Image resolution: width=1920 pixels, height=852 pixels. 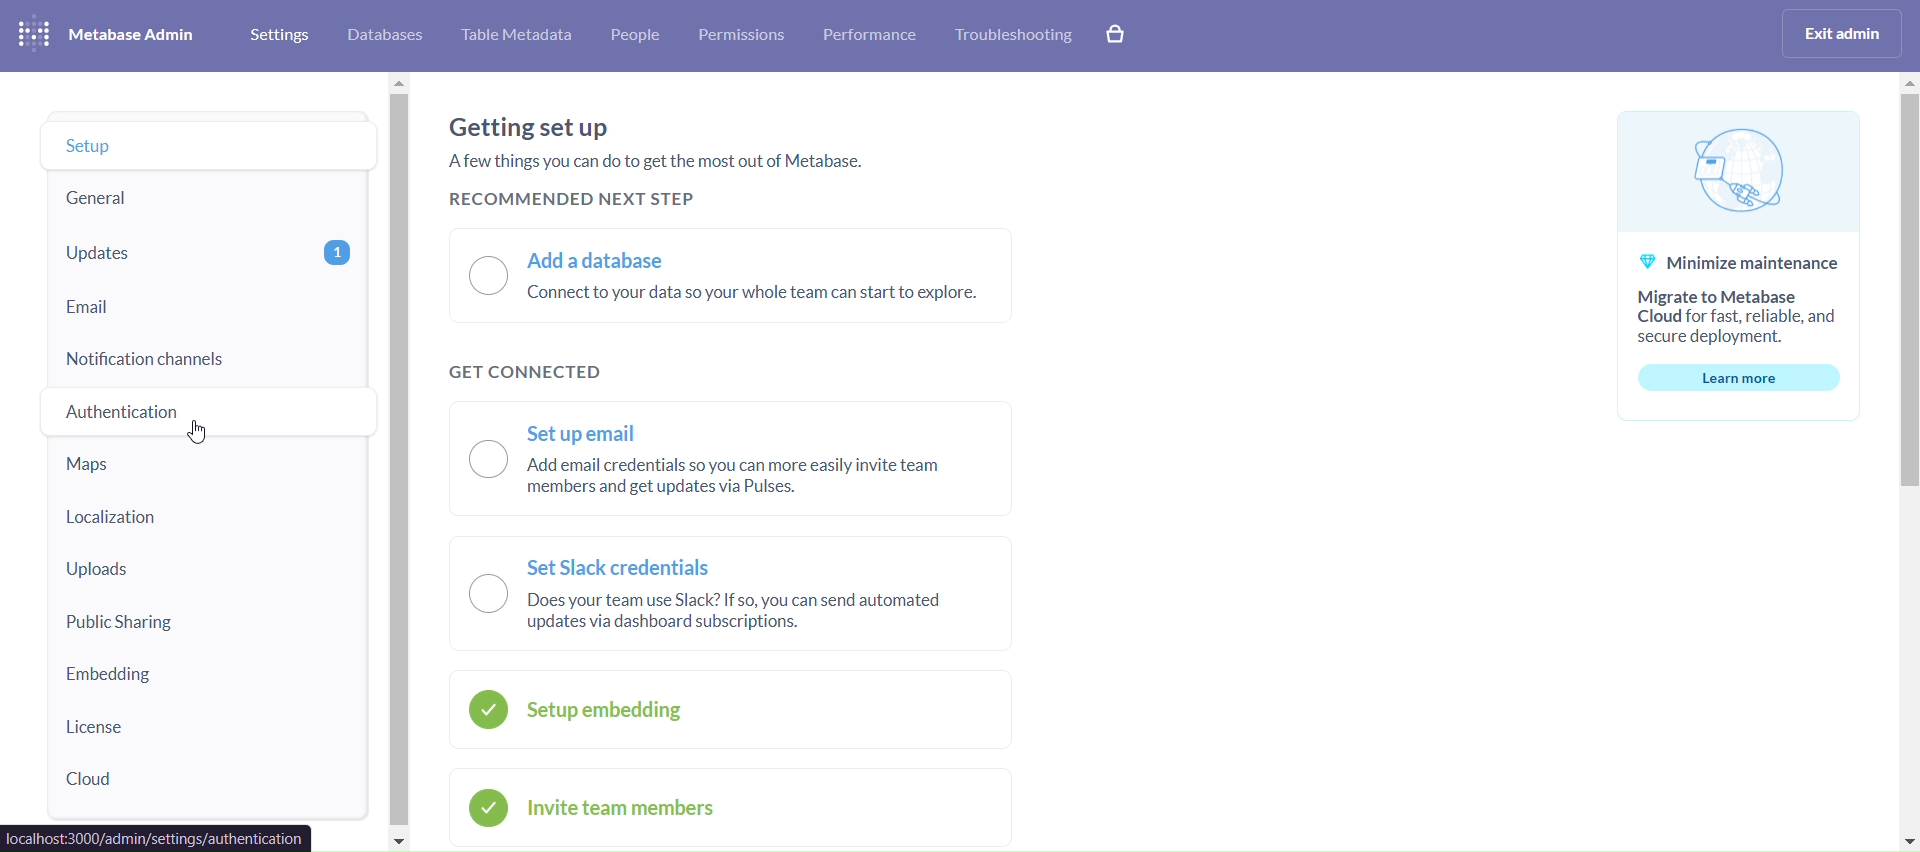 What do you see at coordinates (205, 467) in the screenshot?
I see `maps` at bounding box center [205, 467].